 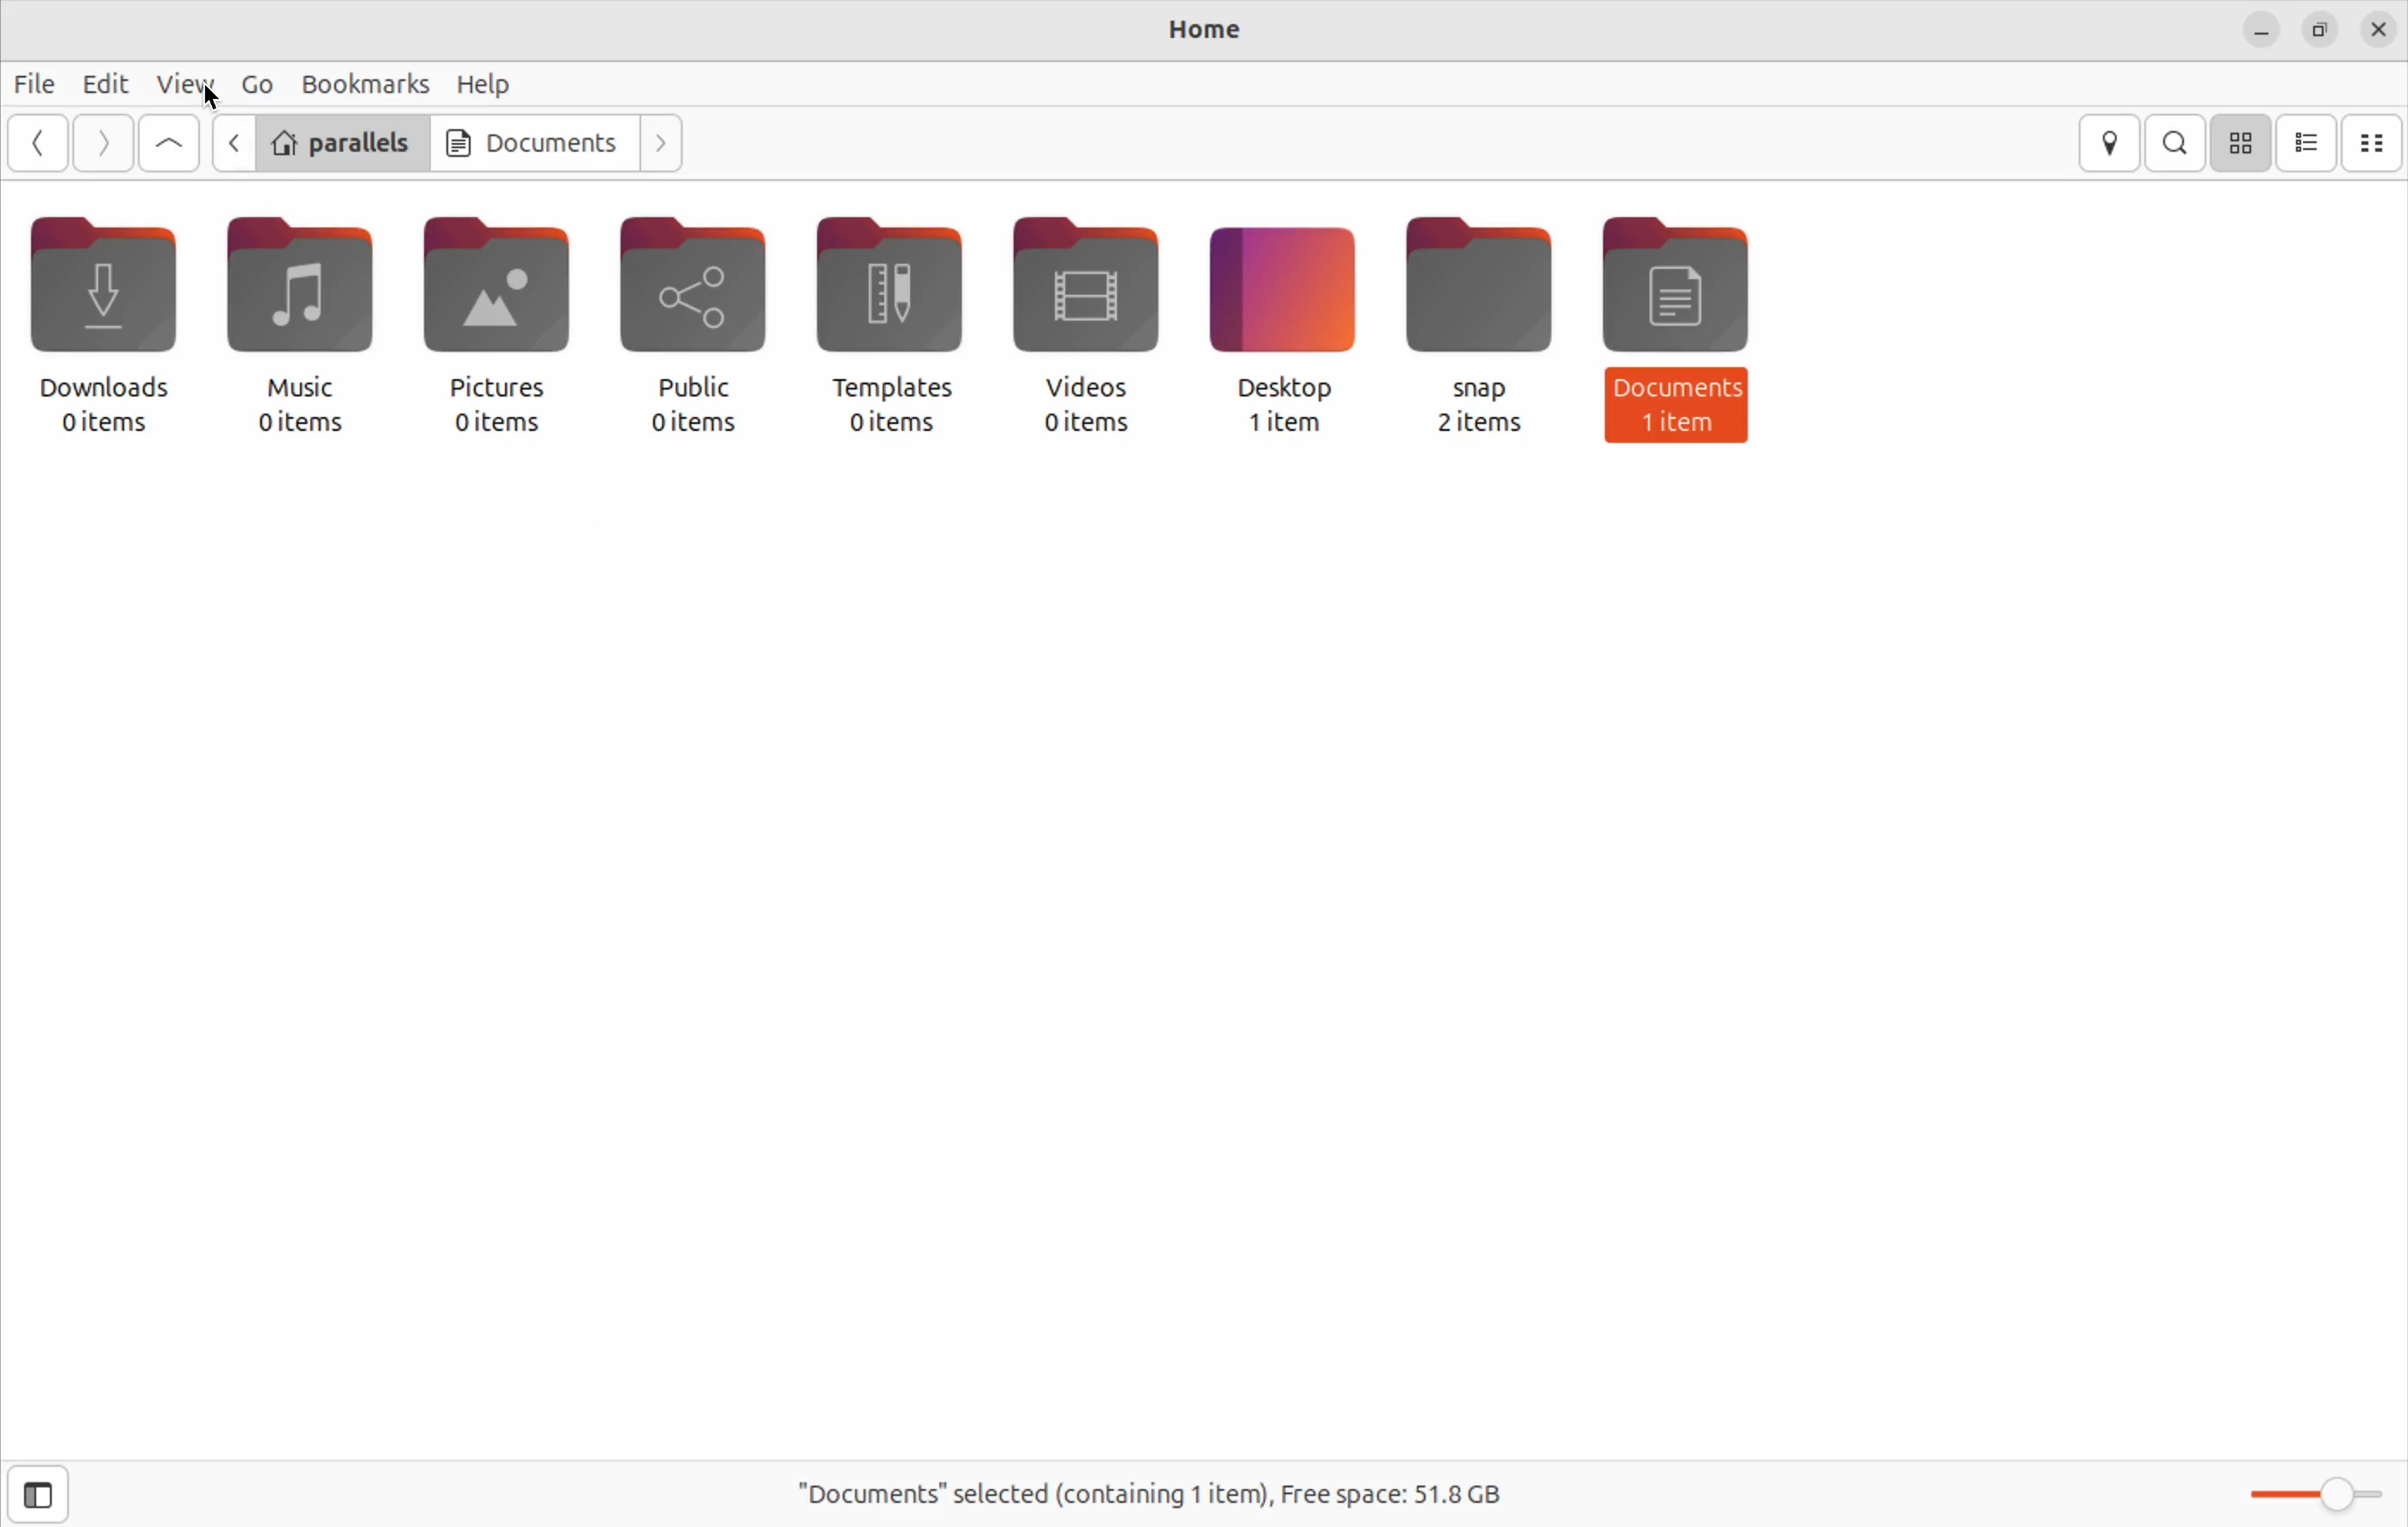 I want to click on list view, so click(x=2309, y=143).